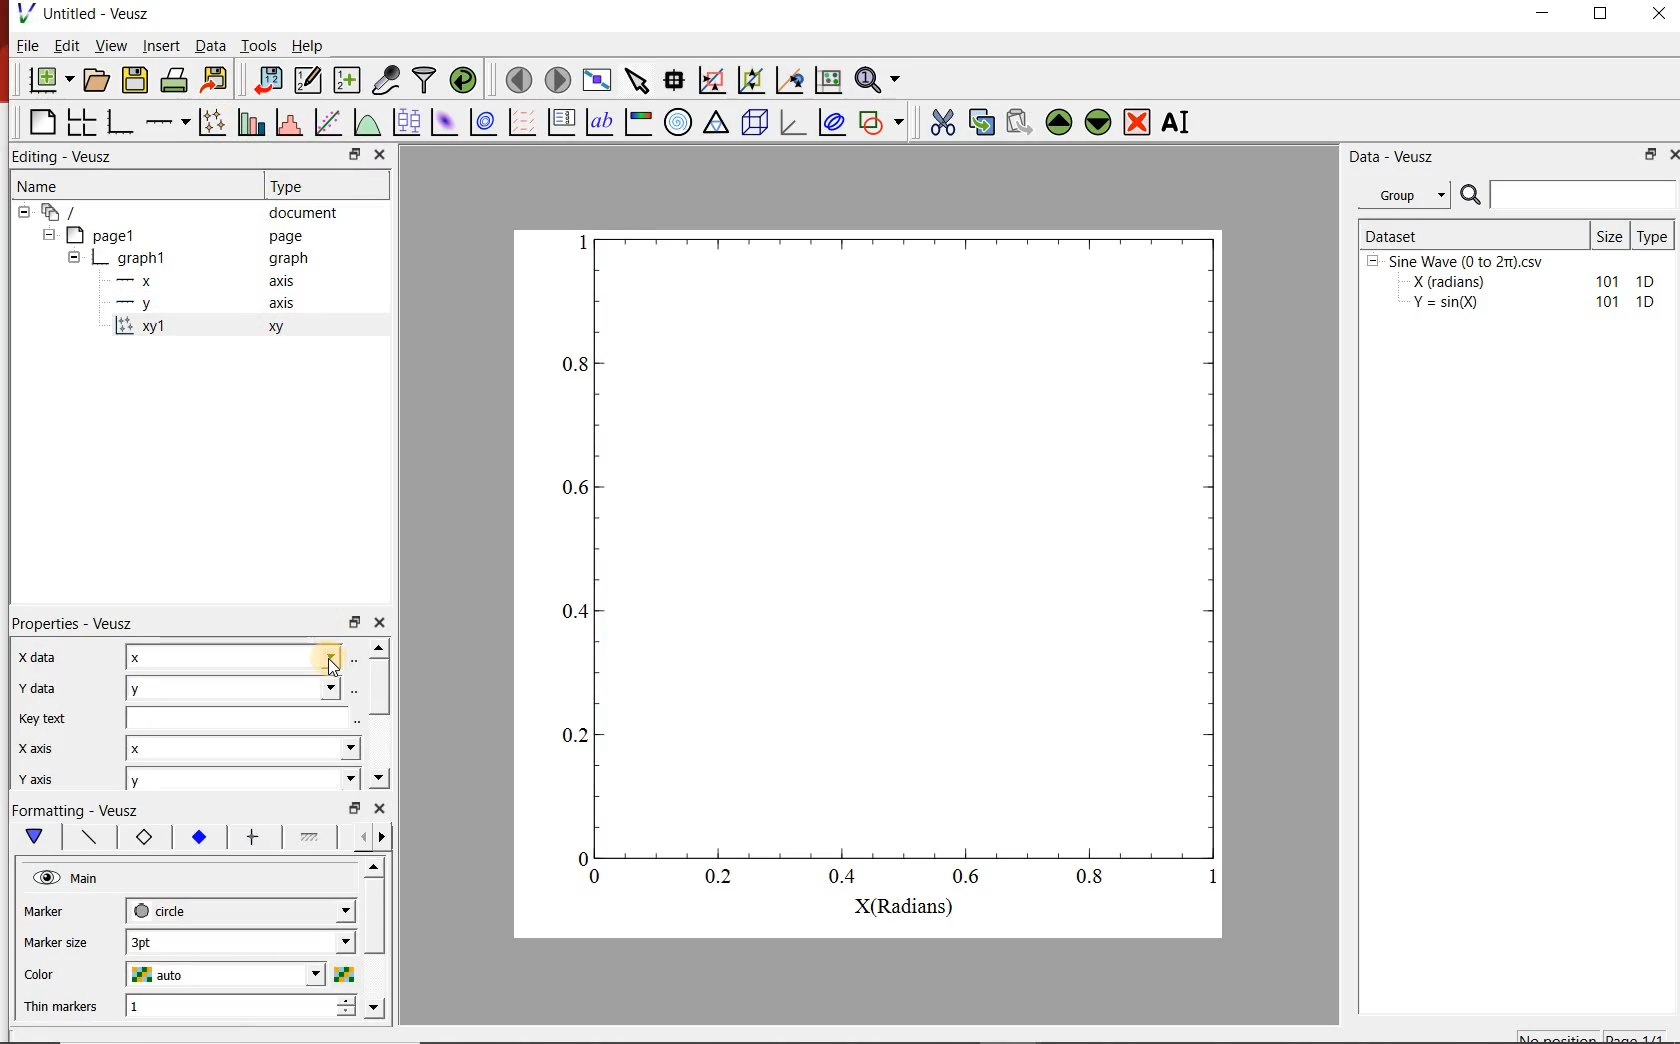 The image size is (1680, 1044). What do you see at coordinates (65, 879) in the screenshot?
I see `@ main` at bounding box center [65, 879].